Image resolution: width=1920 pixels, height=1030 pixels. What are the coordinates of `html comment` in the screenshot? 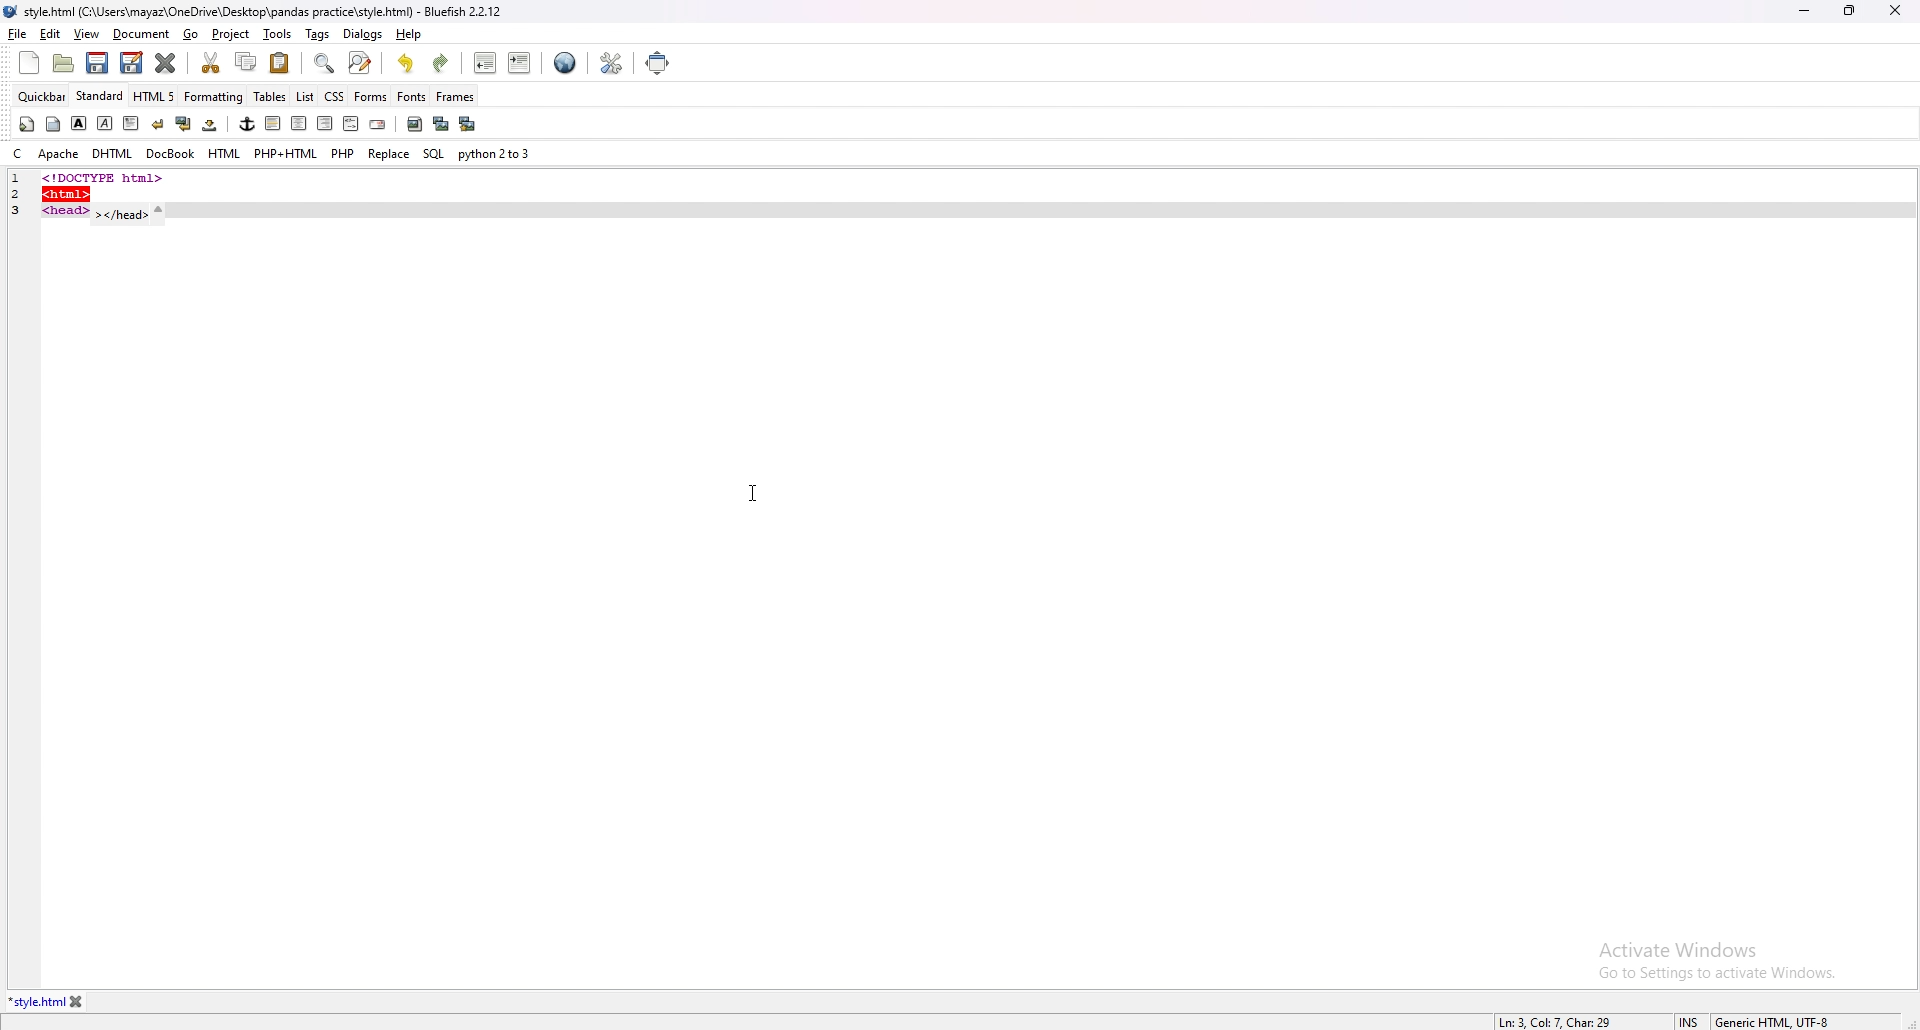 It's located at (350, 125).